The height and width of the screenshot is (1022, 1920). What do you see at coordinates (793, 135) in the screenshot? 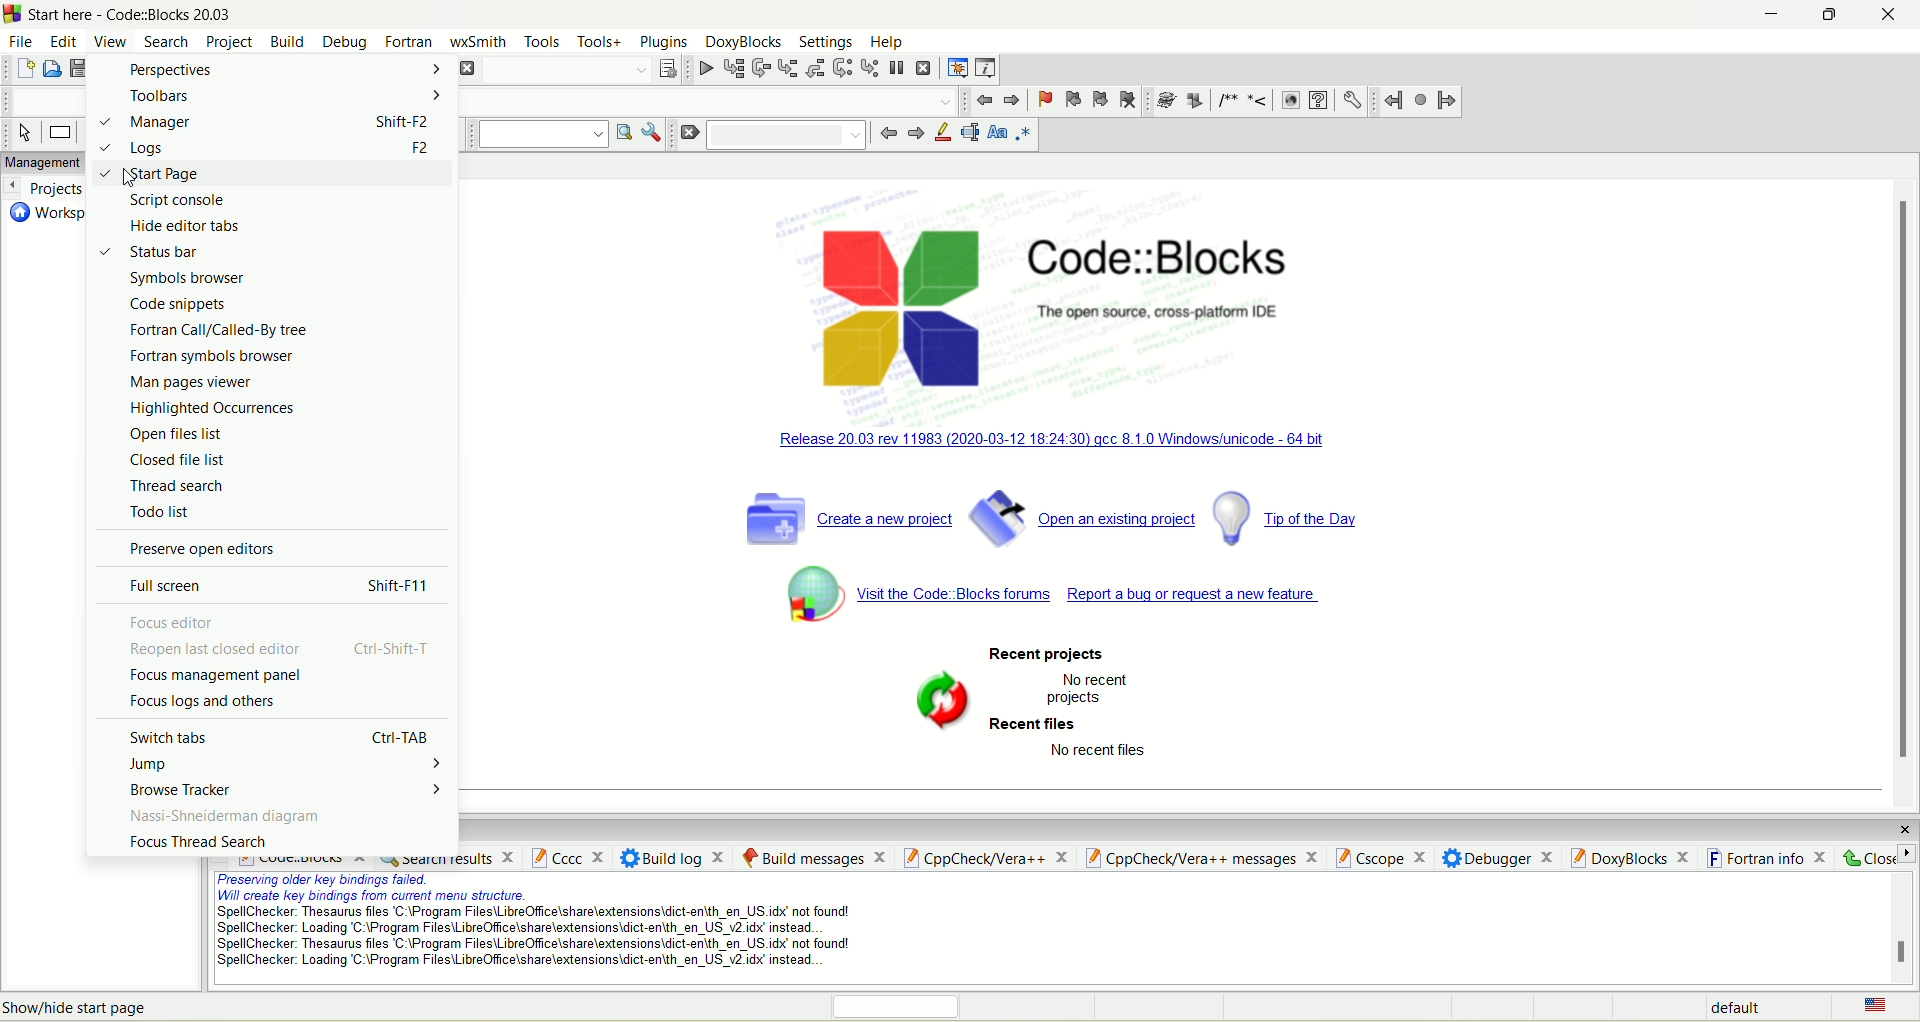
I see `Search` at bounding box center [793, 135].